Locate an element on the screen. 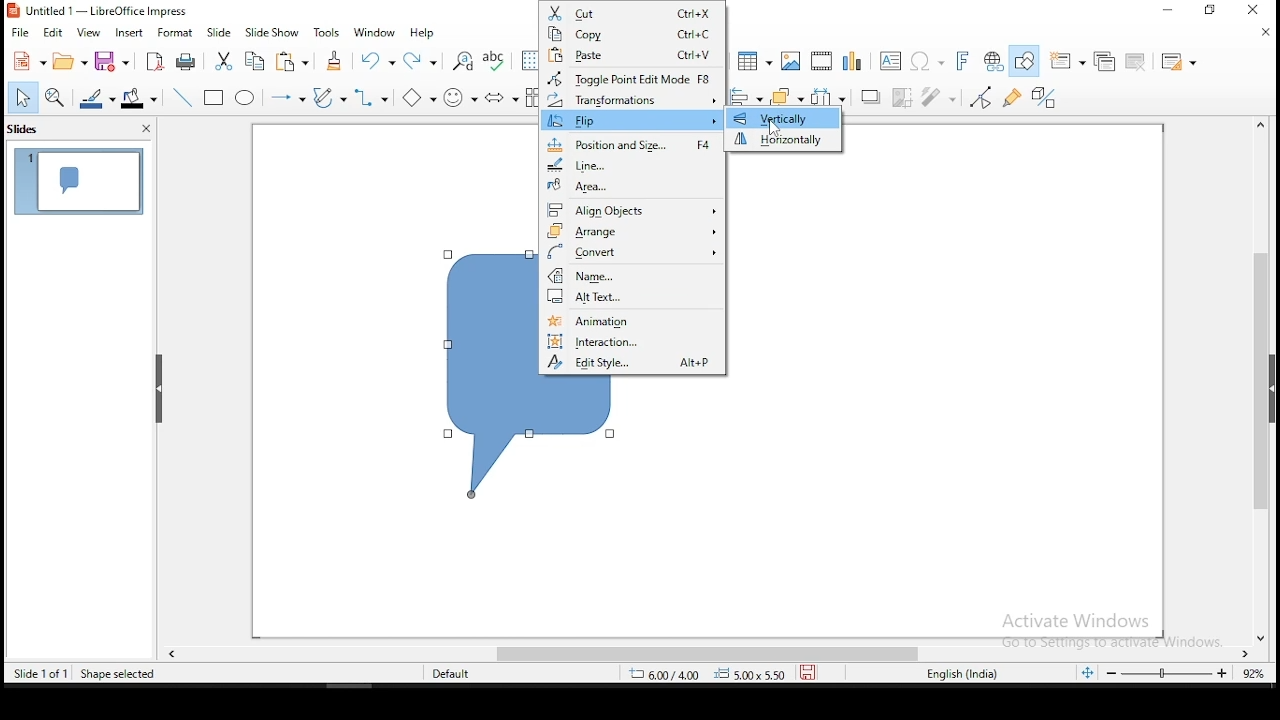  curves and polygons is located at coordinates (329, 98).